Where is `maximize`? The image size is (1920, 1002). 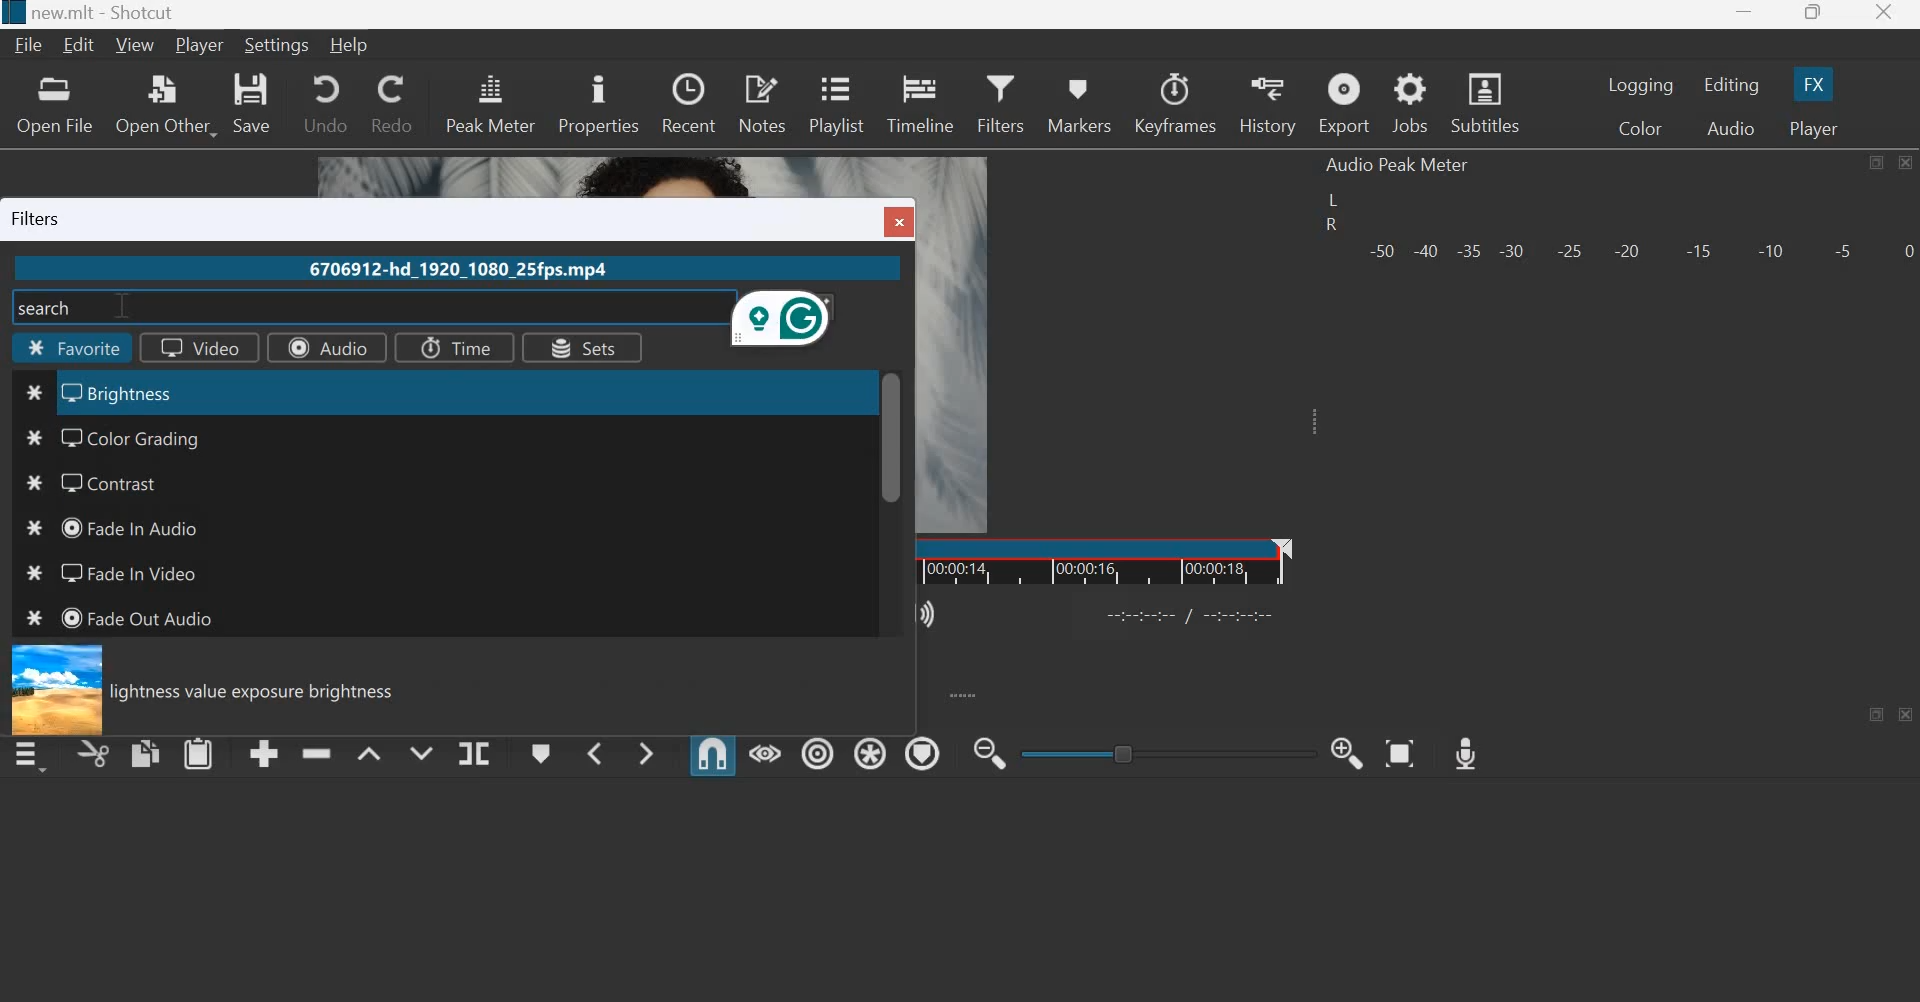 maximize is located at coordinates (1879, 714).